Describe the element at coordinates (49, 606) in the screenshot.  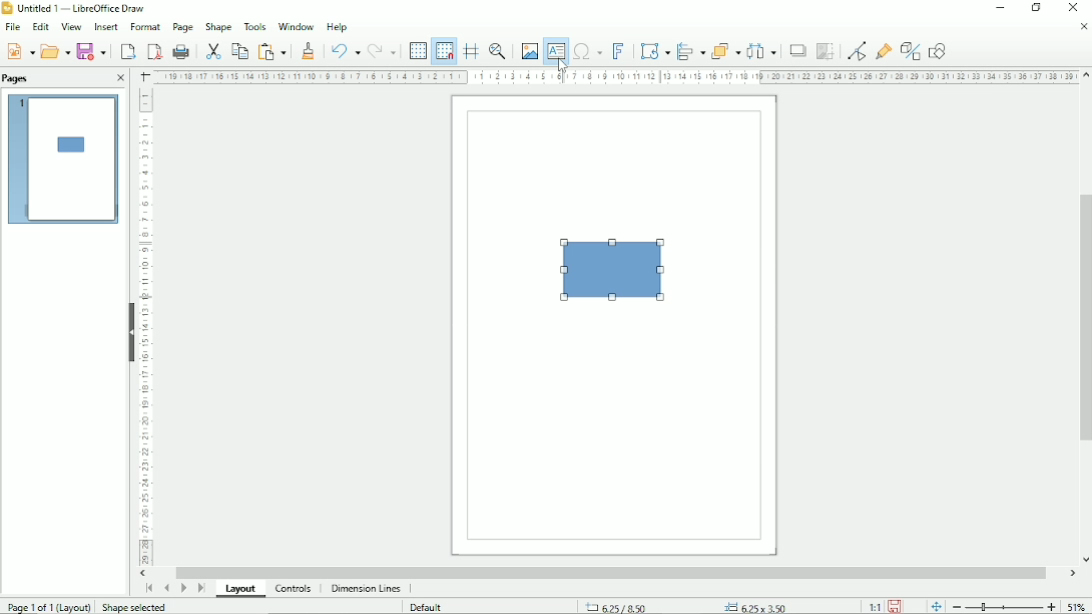
I see `Page 1 of 1` at that location.